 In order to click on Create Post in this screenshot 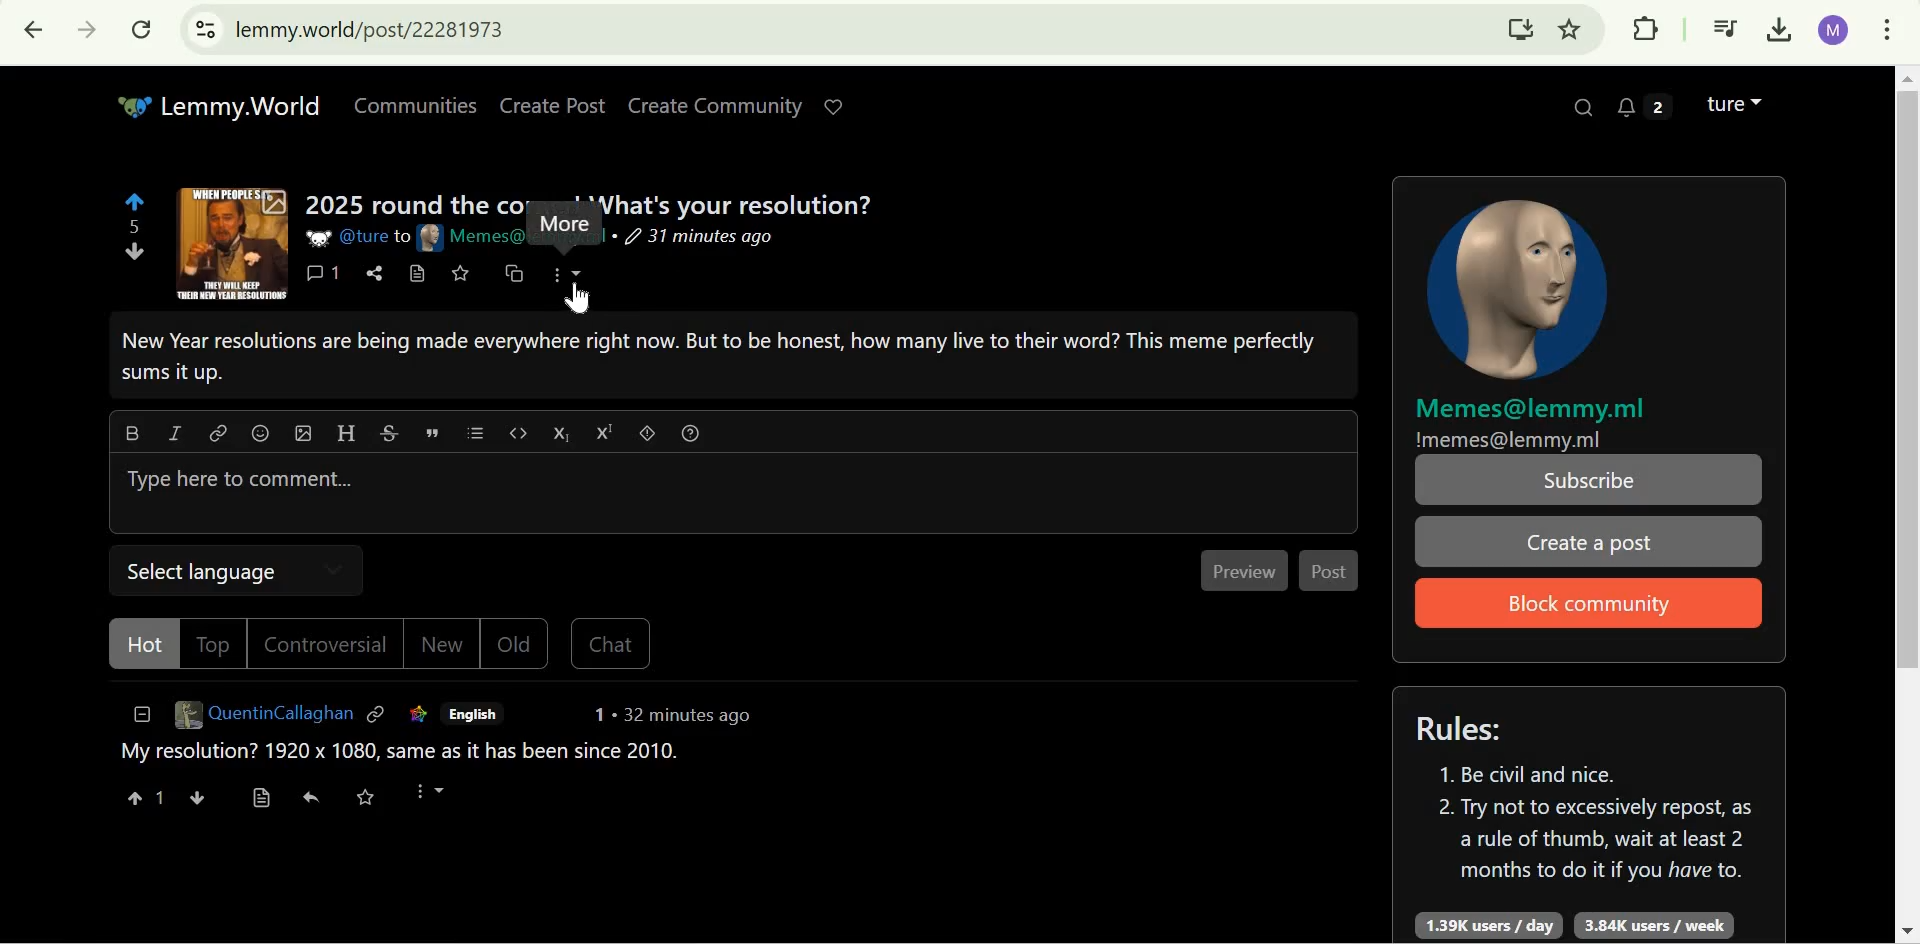, I will do `click(553, 106)`.